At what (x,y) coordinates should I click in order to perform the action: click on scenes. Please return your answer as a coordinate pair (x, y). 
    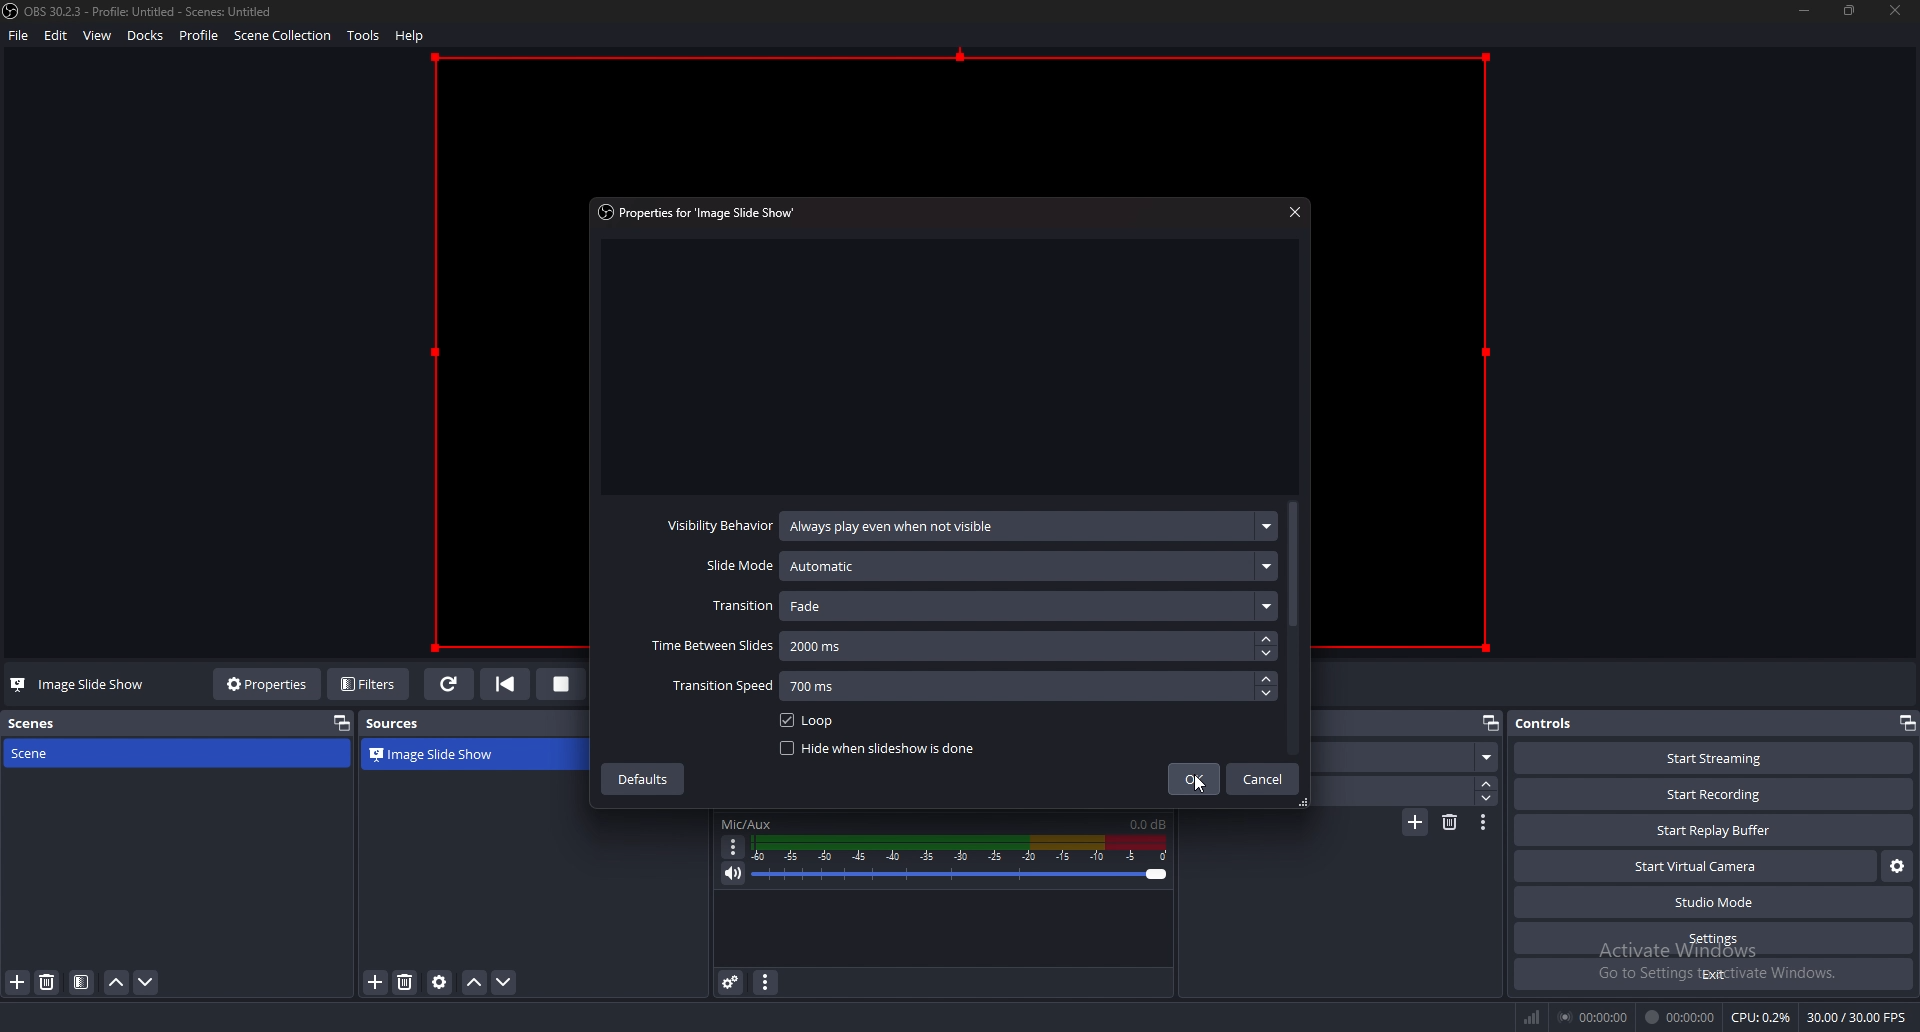
    Looking at the image, I should click on (34, 724).